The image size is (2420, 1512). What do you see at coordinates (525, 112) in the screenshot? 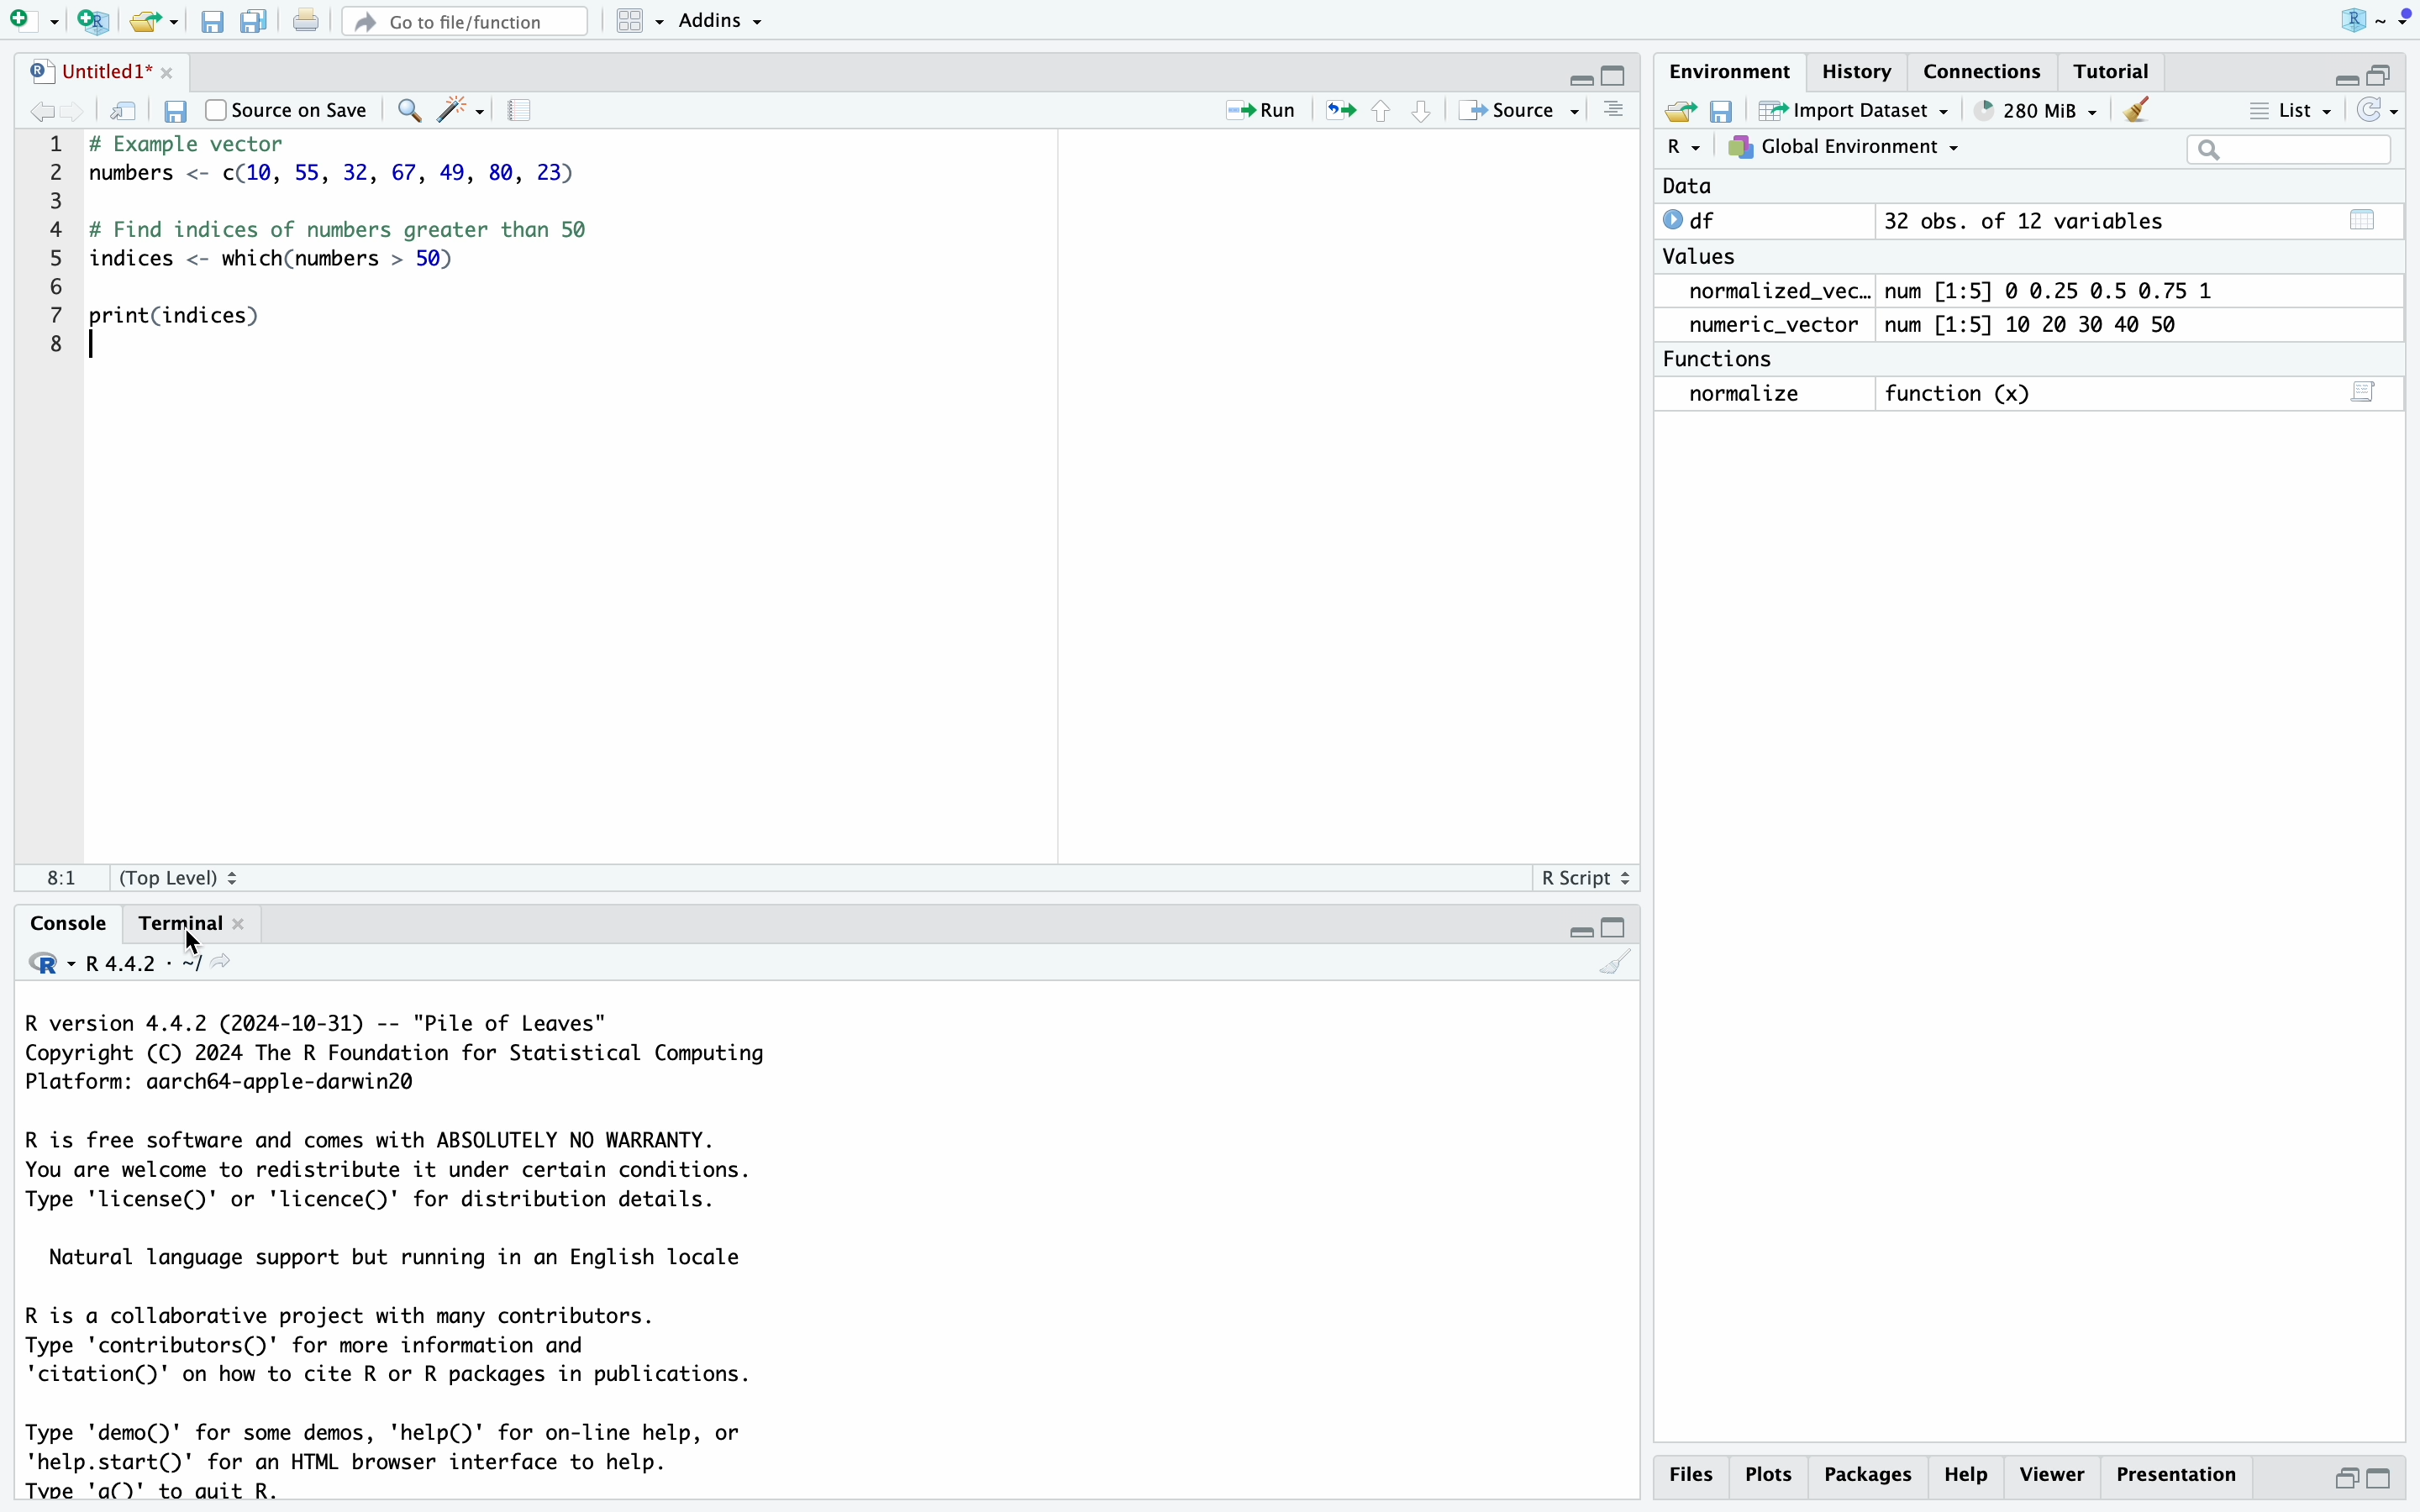
I see `SETTINGS` at bounding box center [525, 112].